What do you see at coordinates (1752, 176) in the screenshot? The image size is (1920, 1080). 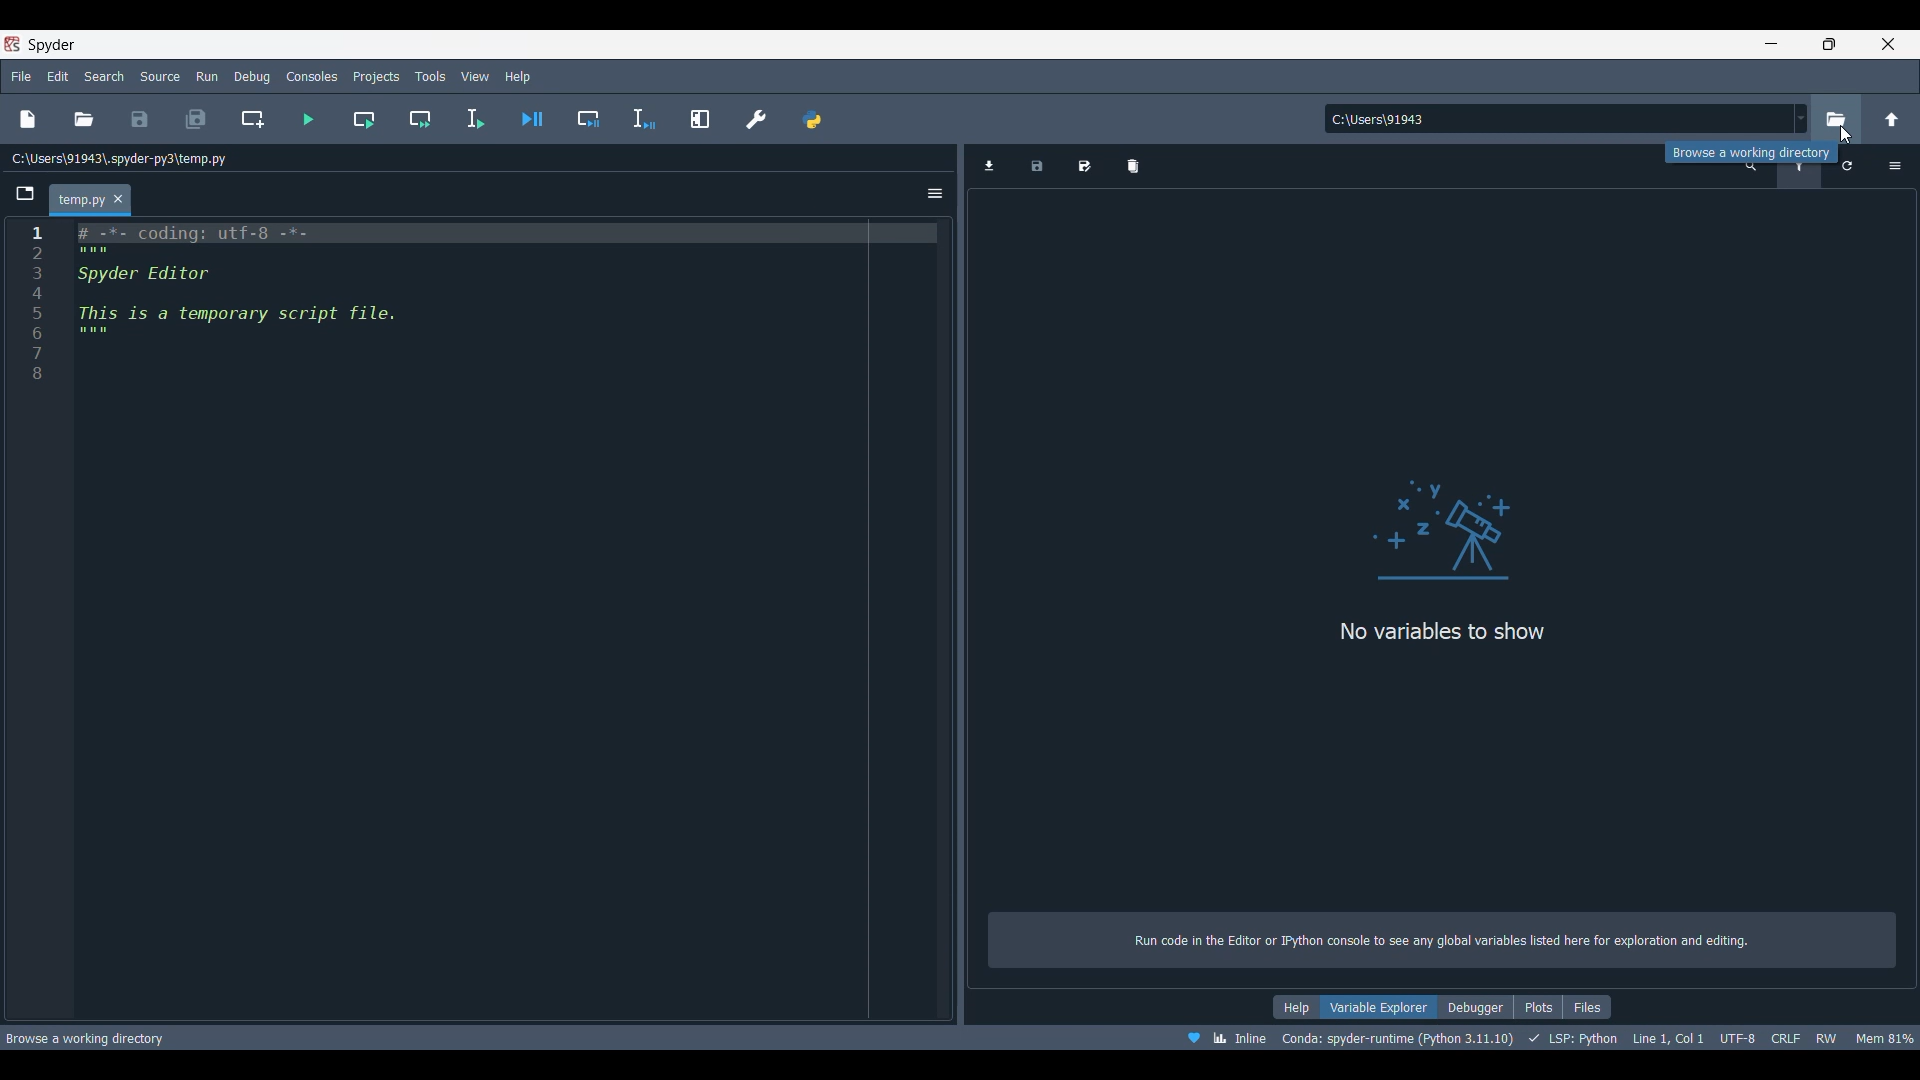 I see `Search variable by names and types` at bounding box center [1752, 176].